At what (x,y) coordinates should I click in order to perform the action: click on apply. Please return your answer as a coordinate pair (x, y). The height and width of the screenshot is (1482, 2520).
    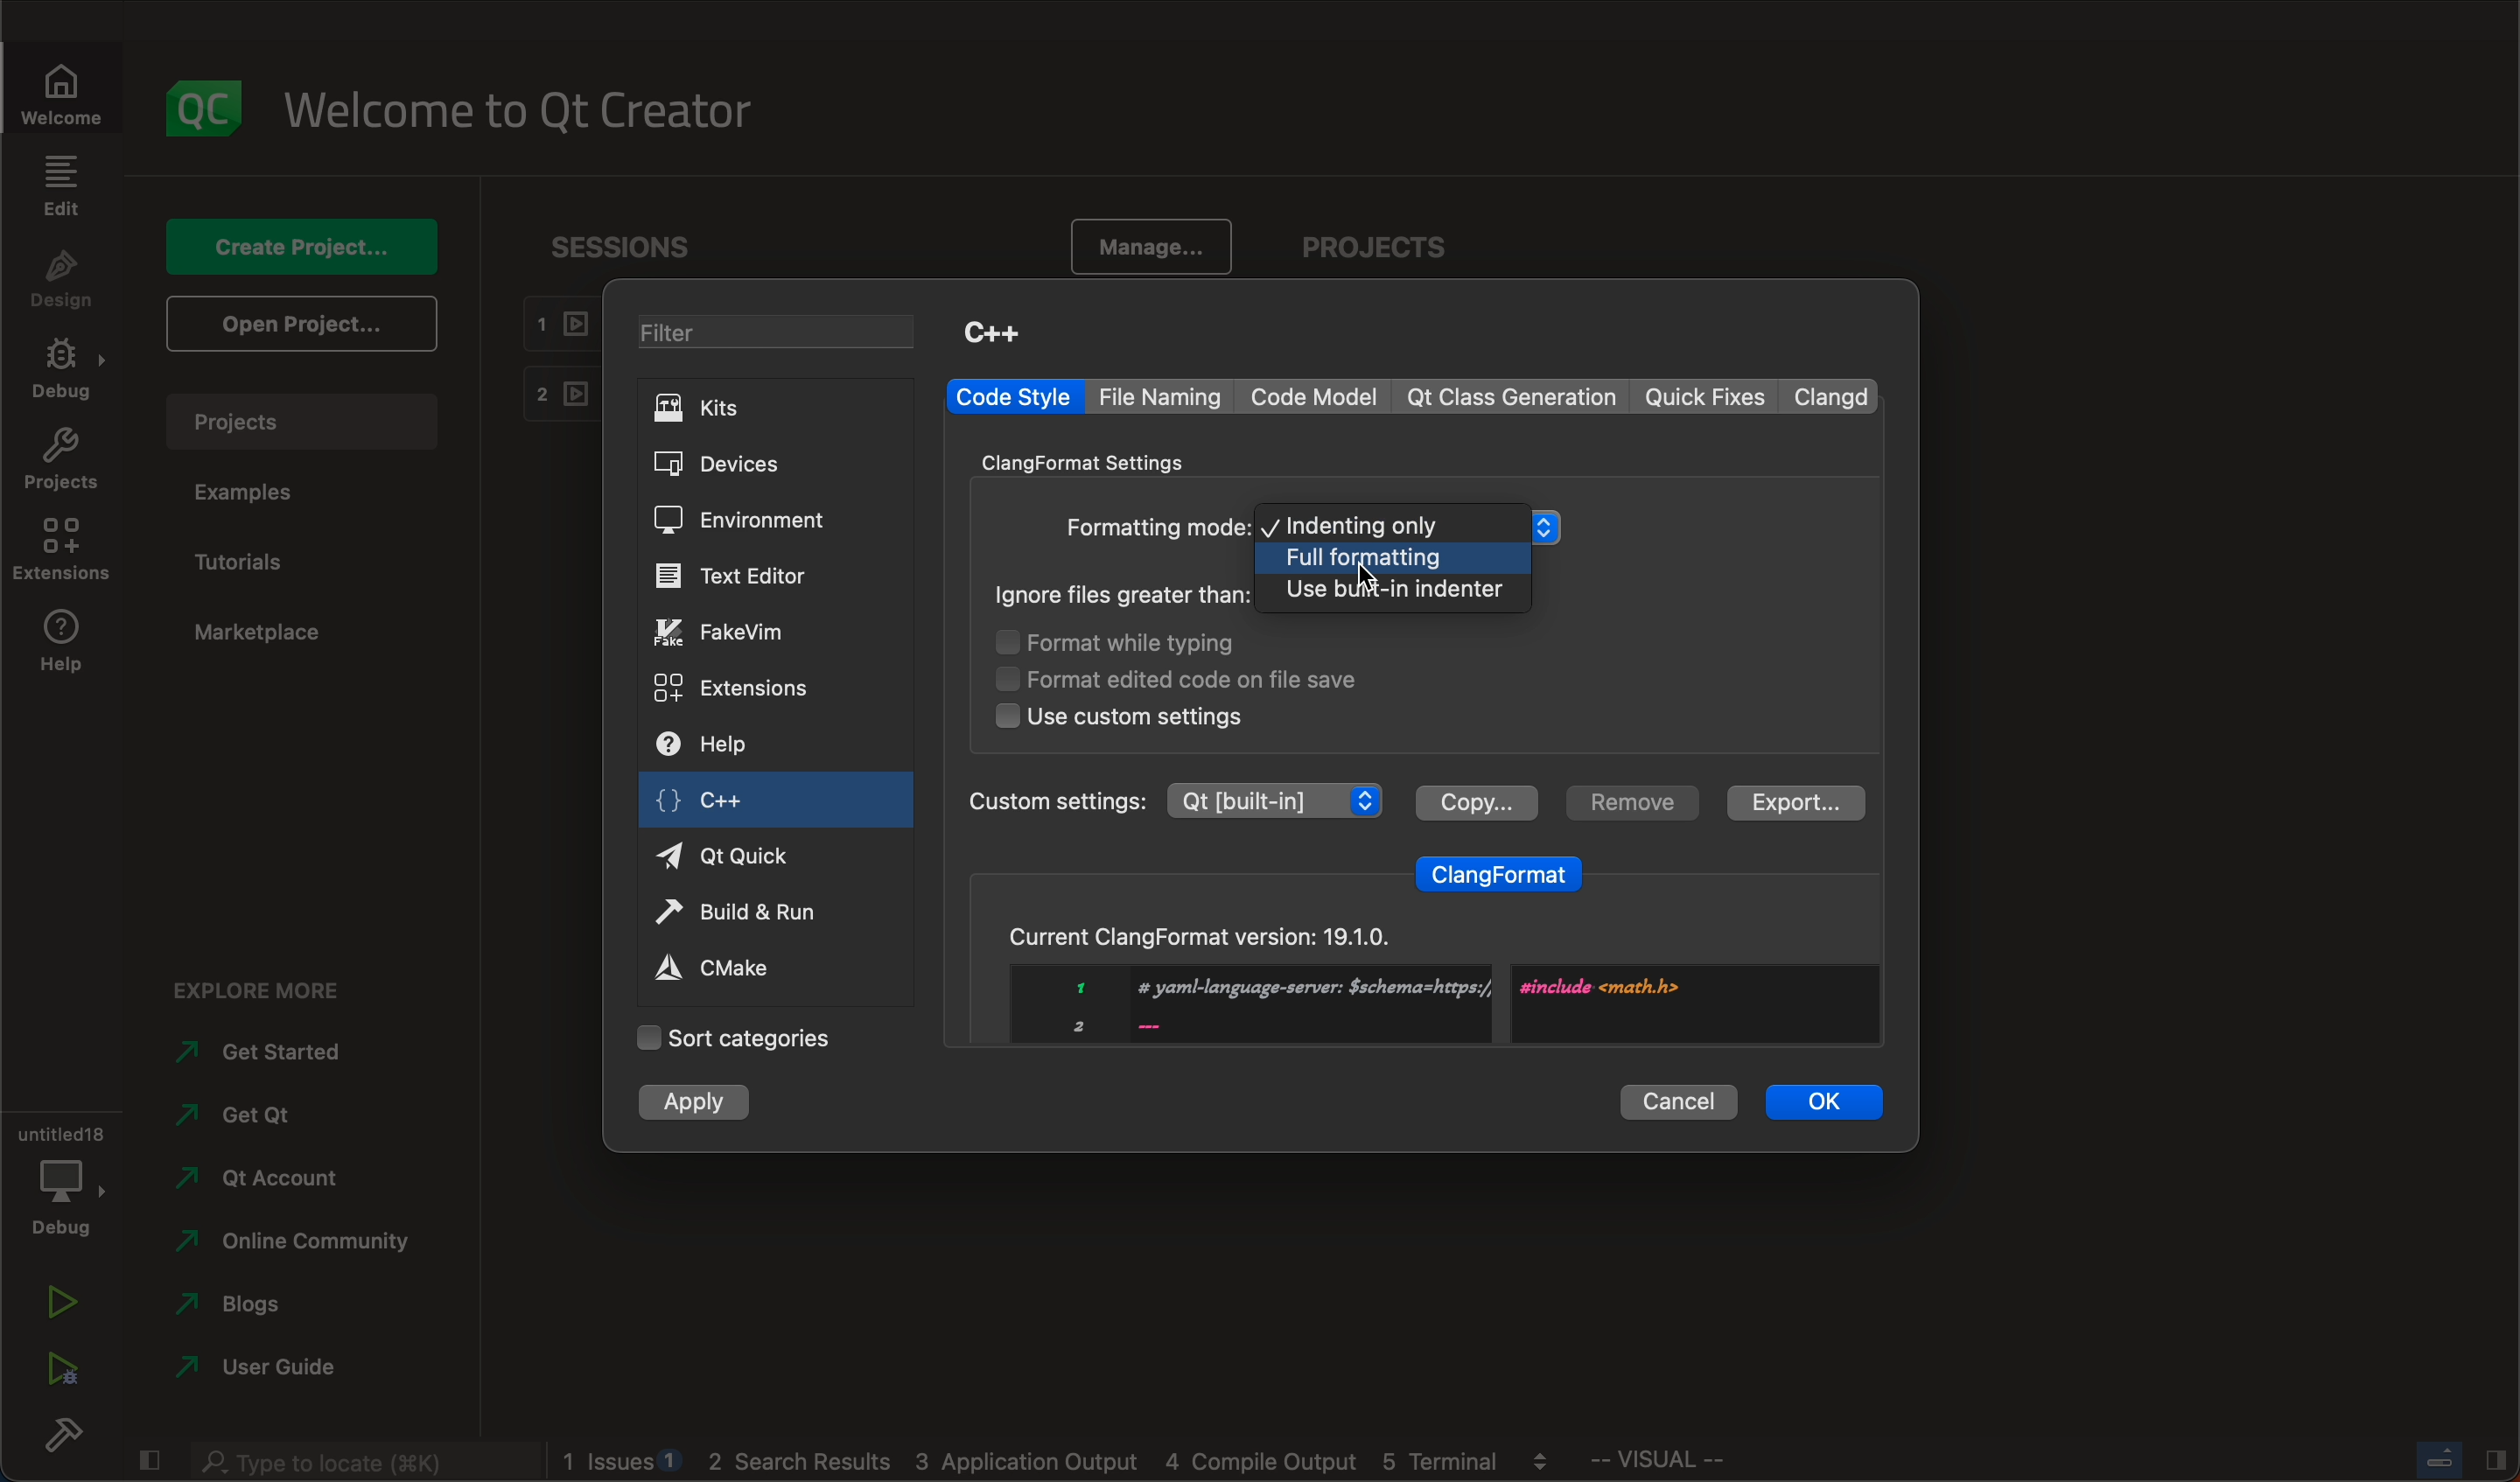
    Looking at the image, I should click on (697, 1104).